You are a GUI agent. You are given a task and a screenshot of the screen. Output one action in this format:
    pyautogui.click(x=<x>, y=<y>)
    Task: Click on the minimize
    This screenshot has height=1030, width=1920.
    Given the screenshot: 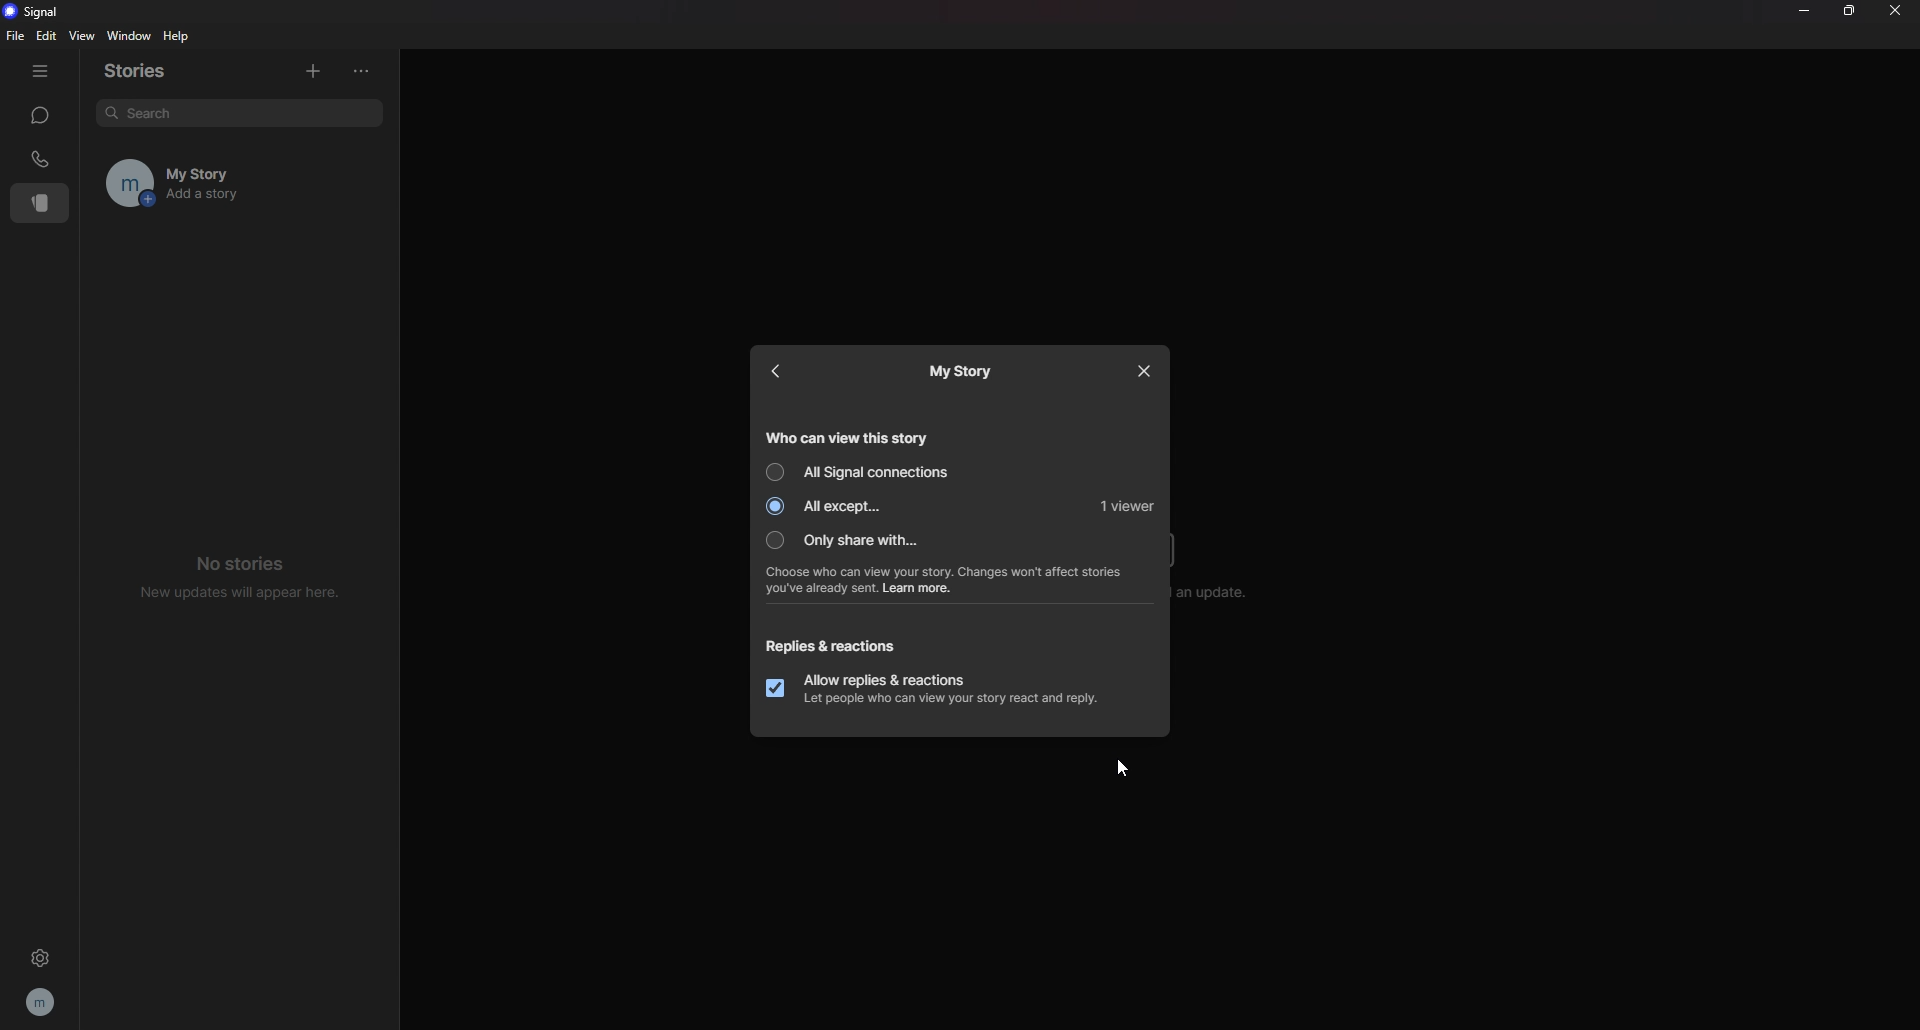 What is the action you would take?
    pyautogui.click(x=1803, y=10)
    